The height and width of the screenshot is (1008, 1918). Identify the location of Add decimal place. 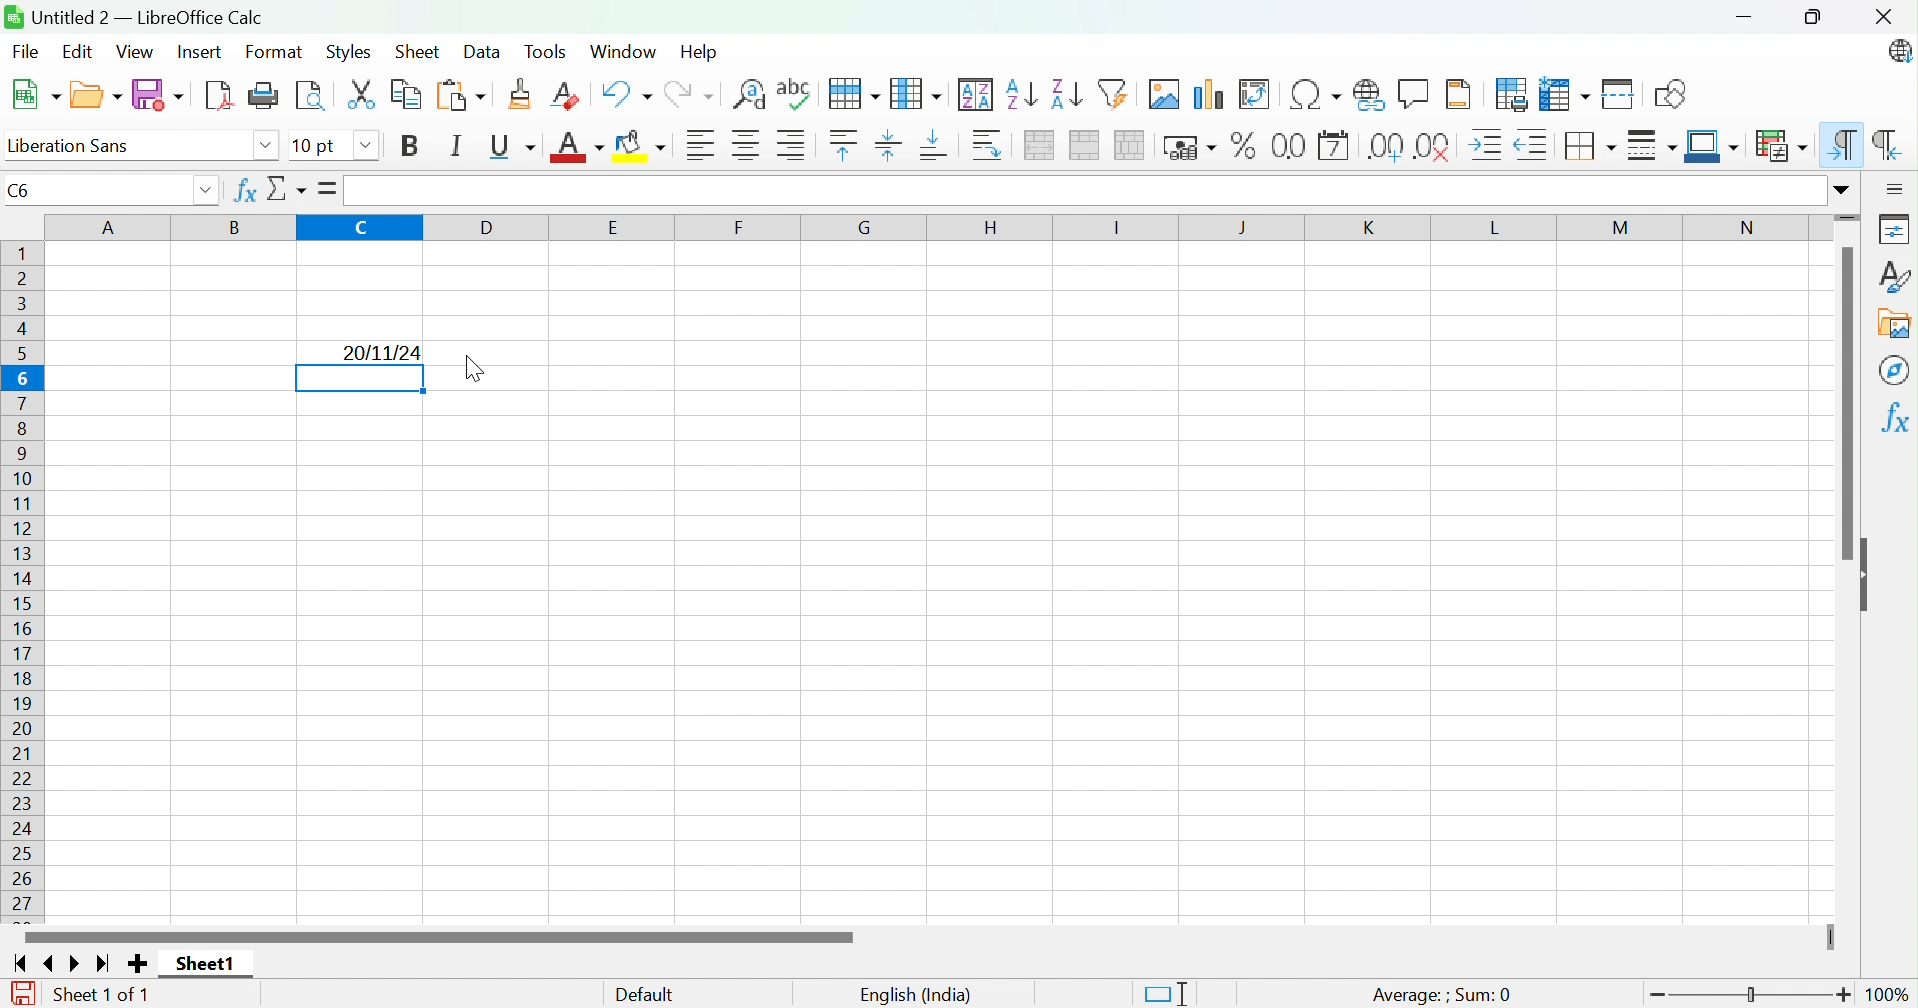
(1385, 148).